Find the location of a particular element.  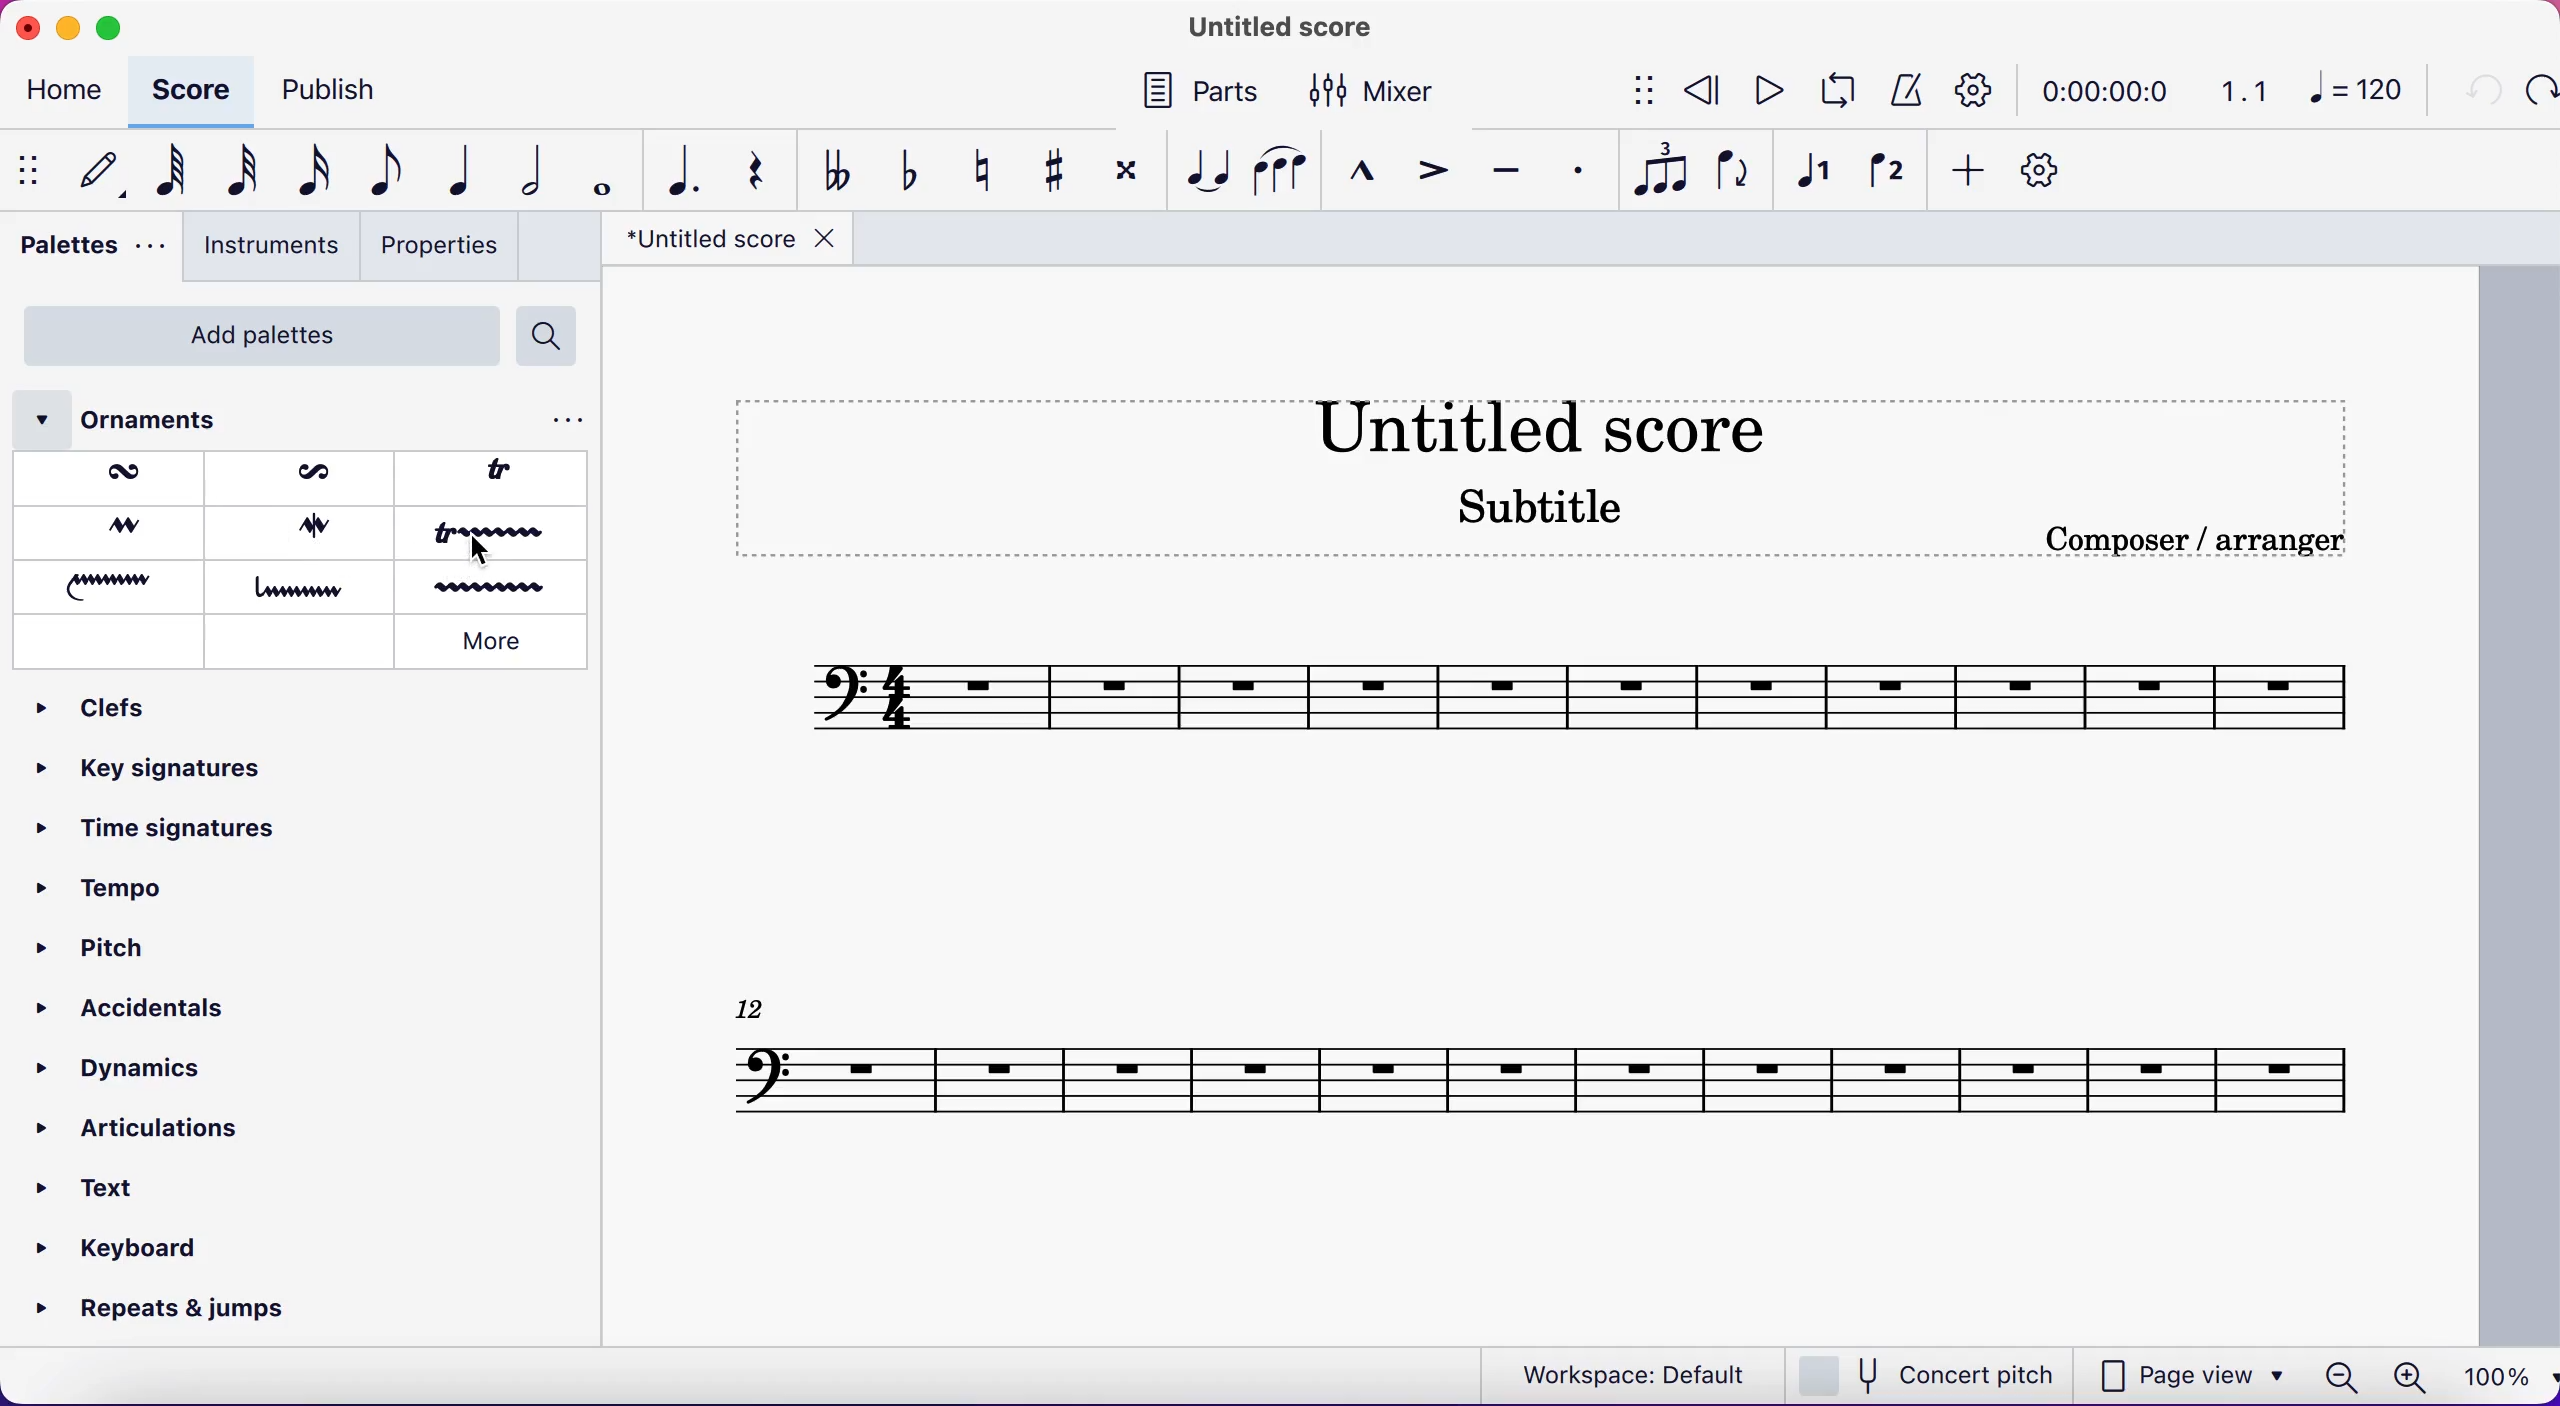

mixer is located at coordinates (1387, 90).